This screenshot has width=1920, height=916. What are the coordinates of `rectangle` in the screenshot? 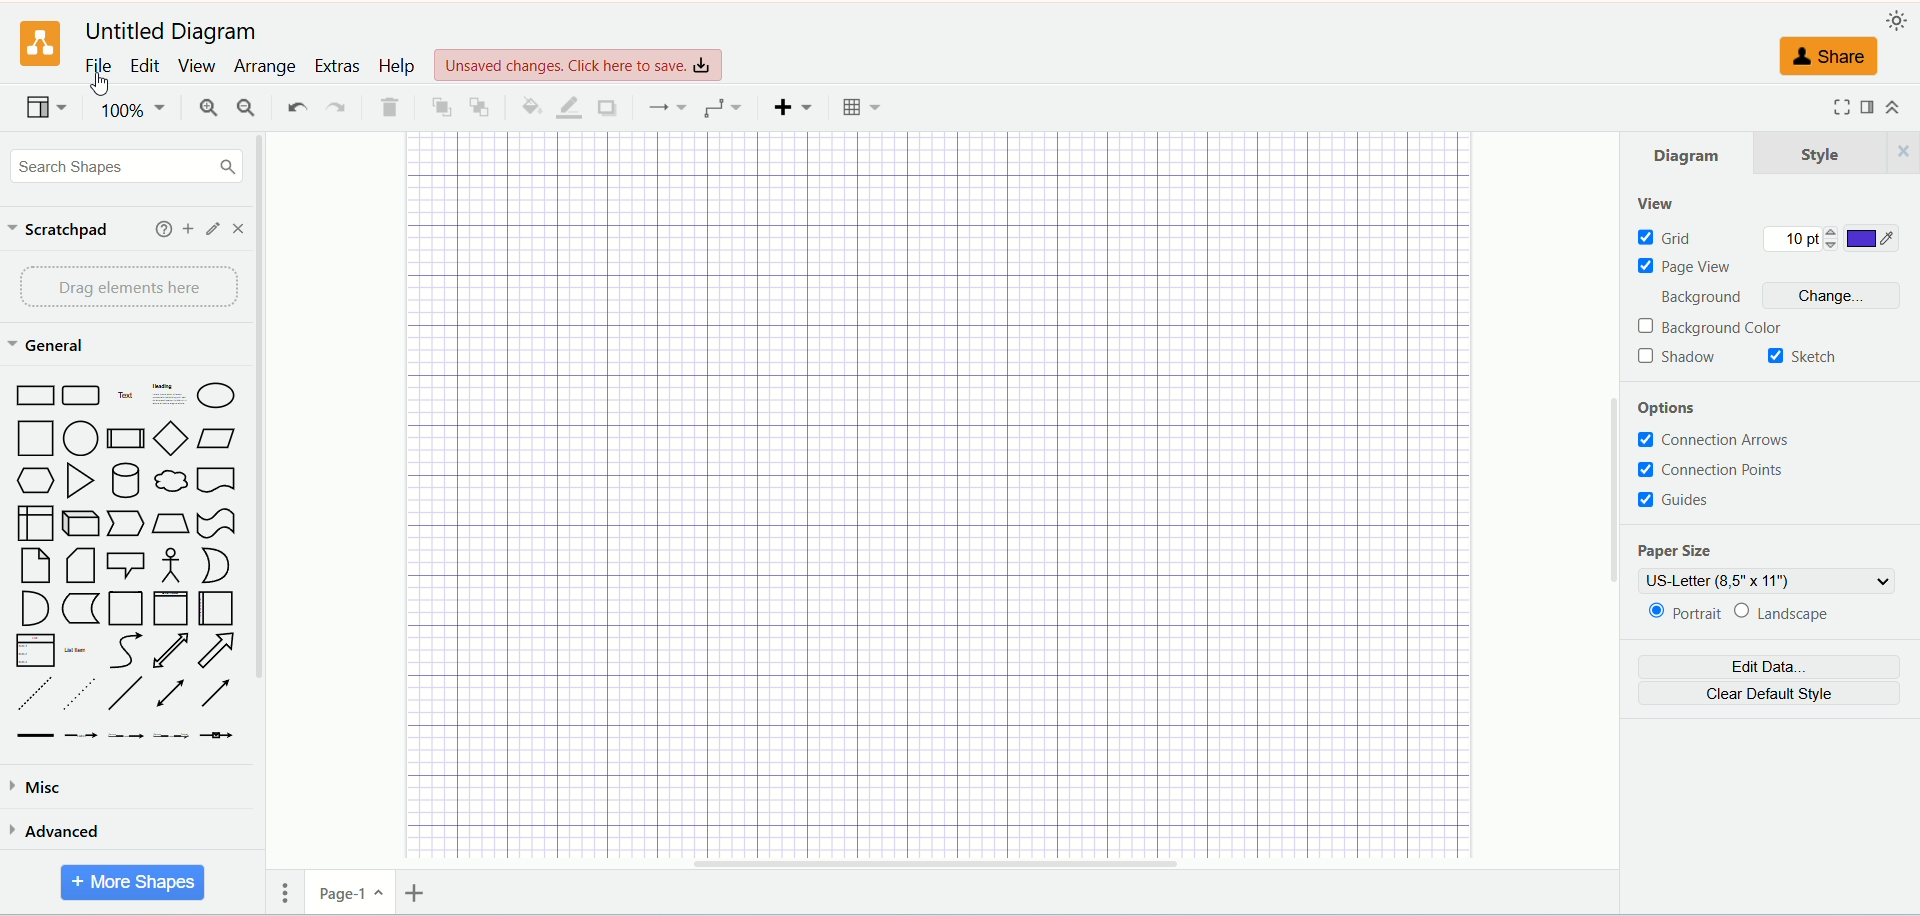 It's located at (37, 397).